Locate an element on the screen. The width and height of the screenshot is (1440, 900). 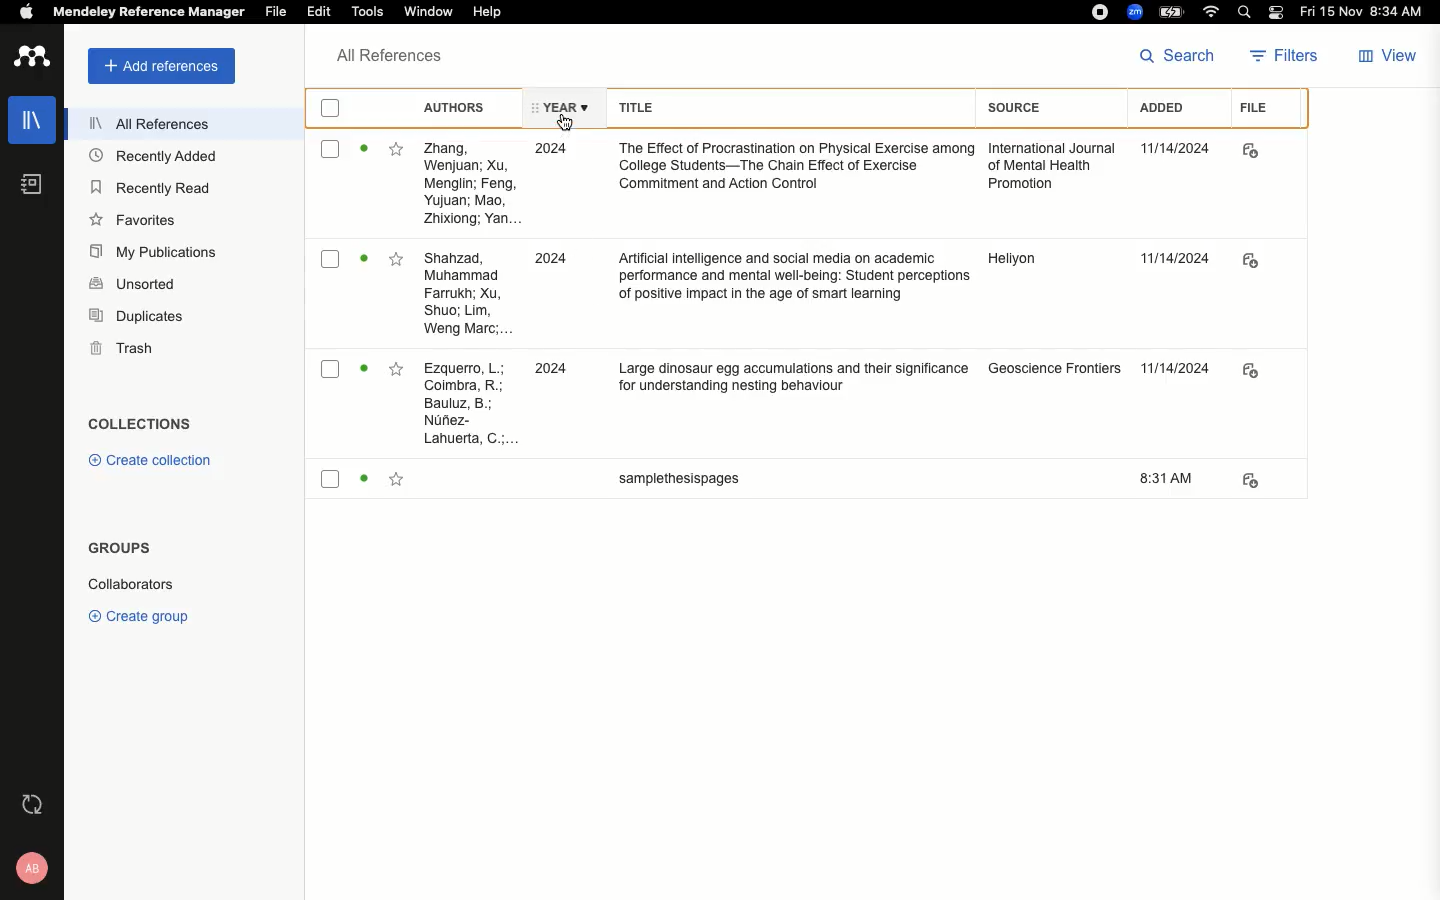
authors label is located at coordinates (458, 107).